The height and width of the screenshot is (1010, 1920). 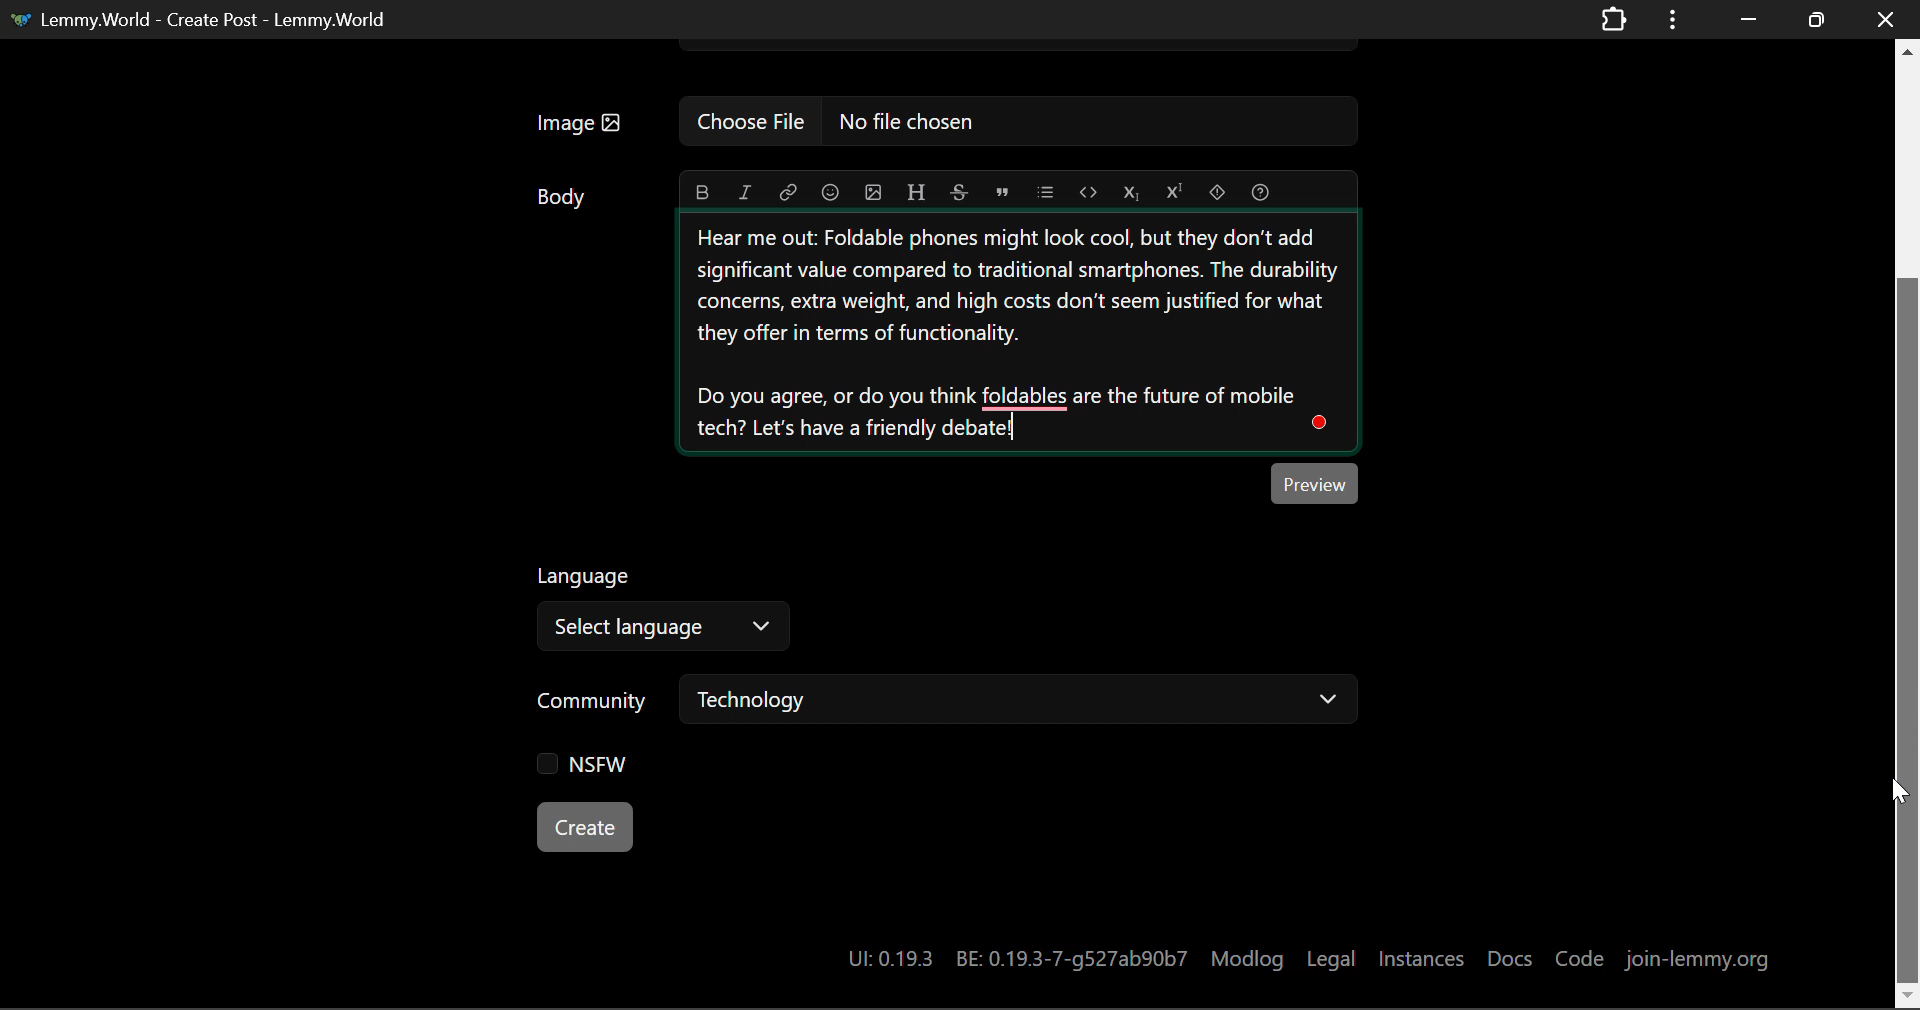 I want to click on code, so click(x=1087, y=191).